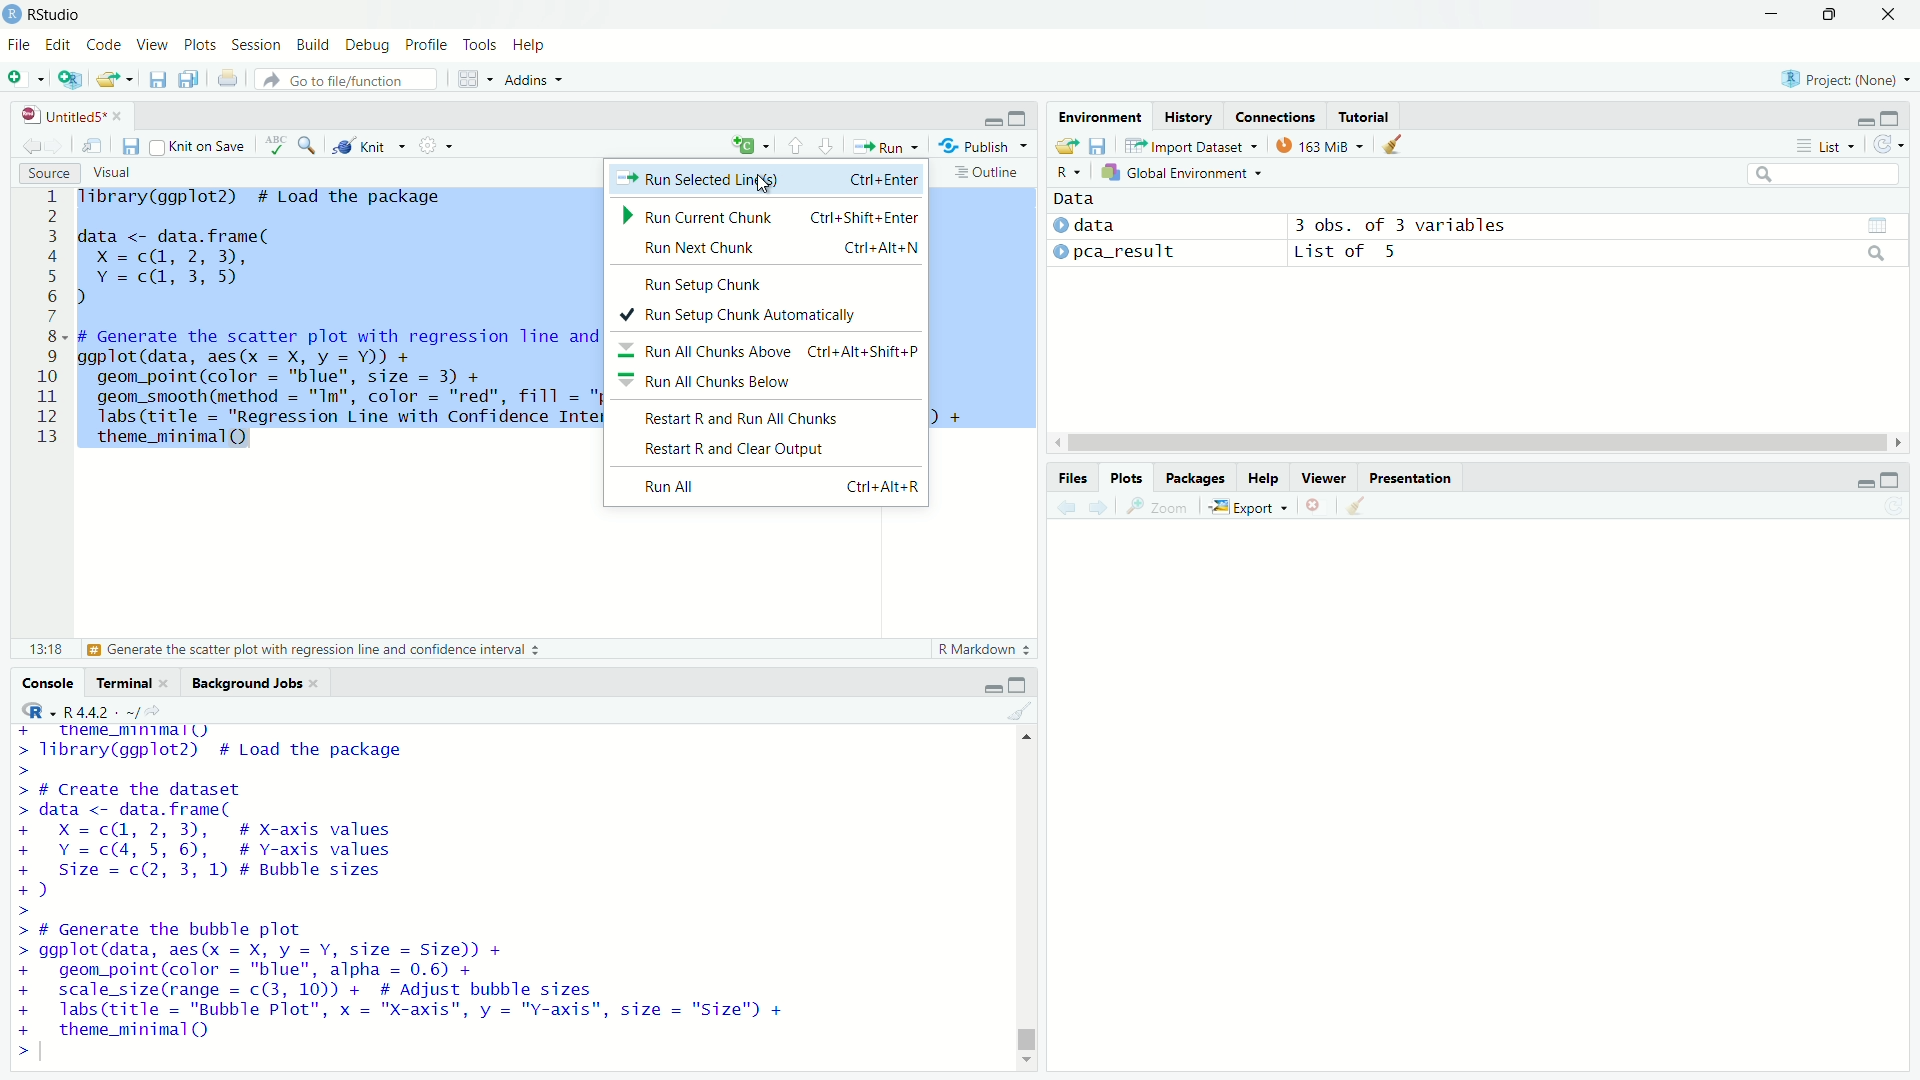 This screenshot has height=1080, width=1920. Describe the element at coordinates (1771, 14) in the screenshot. I see `minimize` at that location.